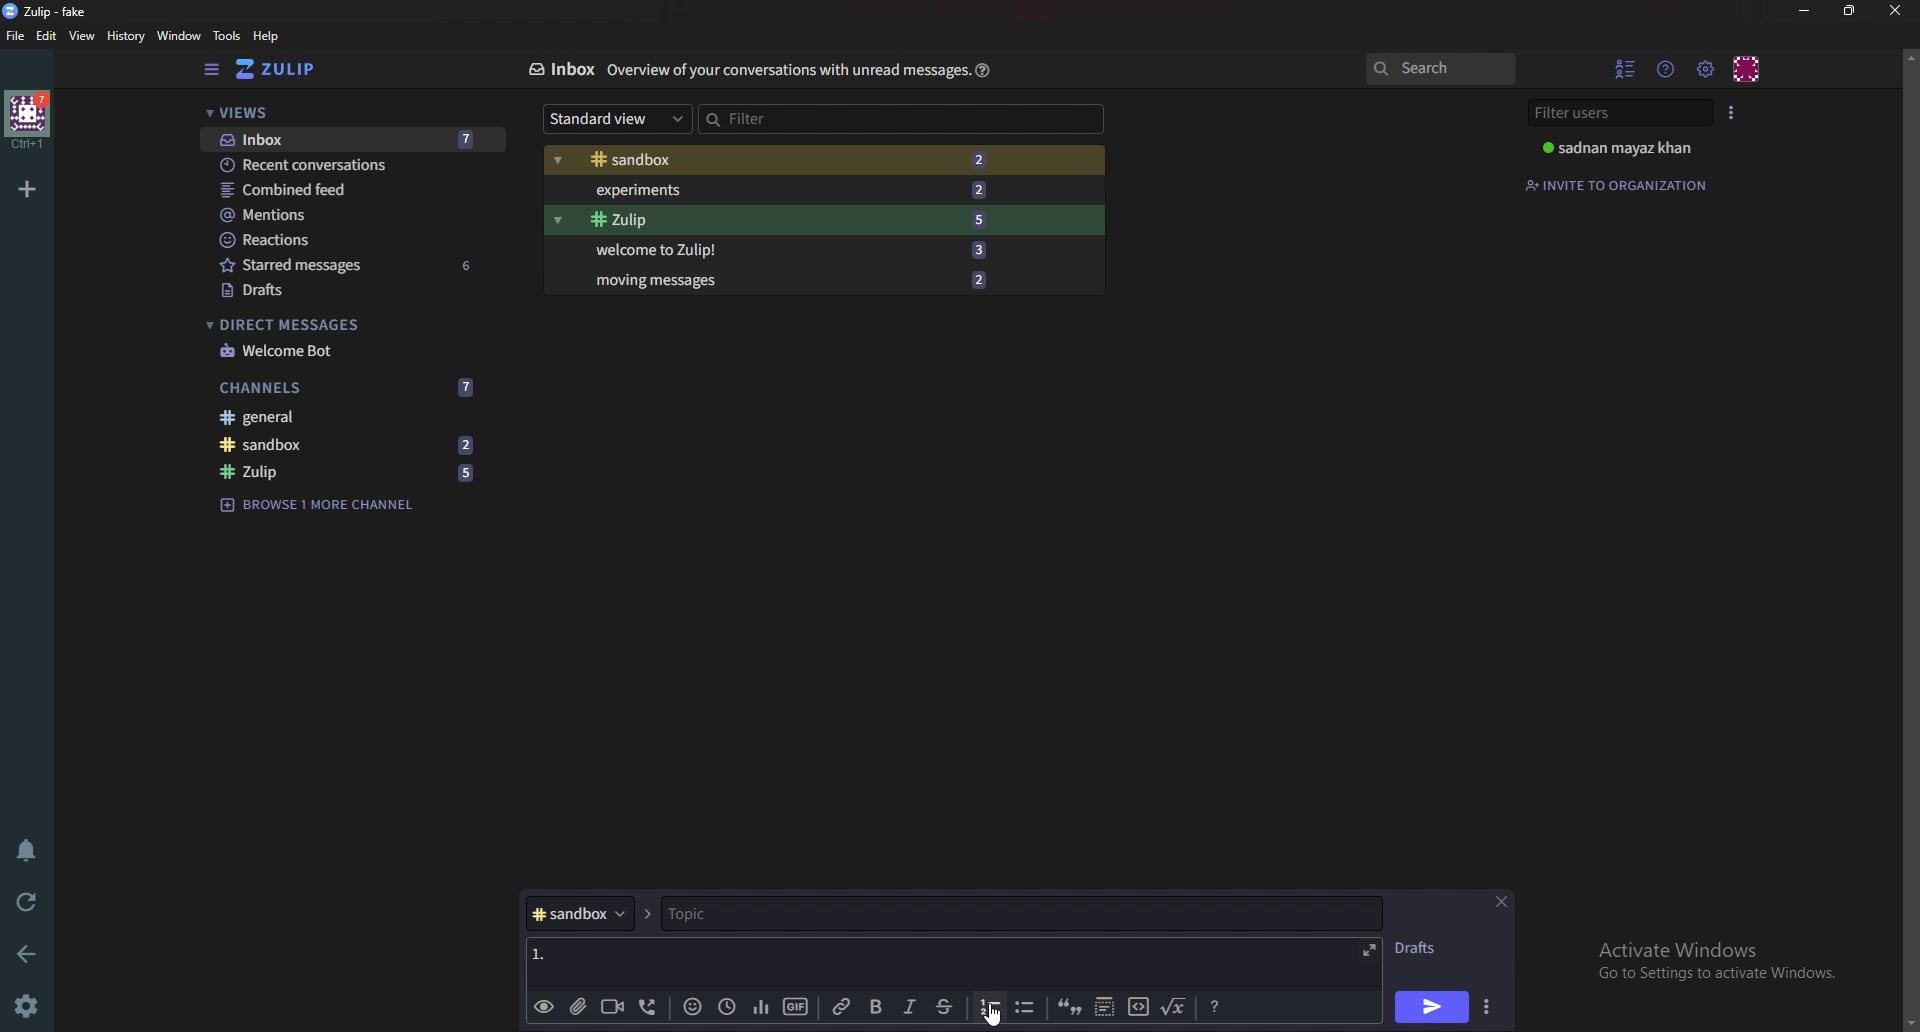  Describe the element at coordinates (1622, 148) in the screenshot. I see `User` at that location.